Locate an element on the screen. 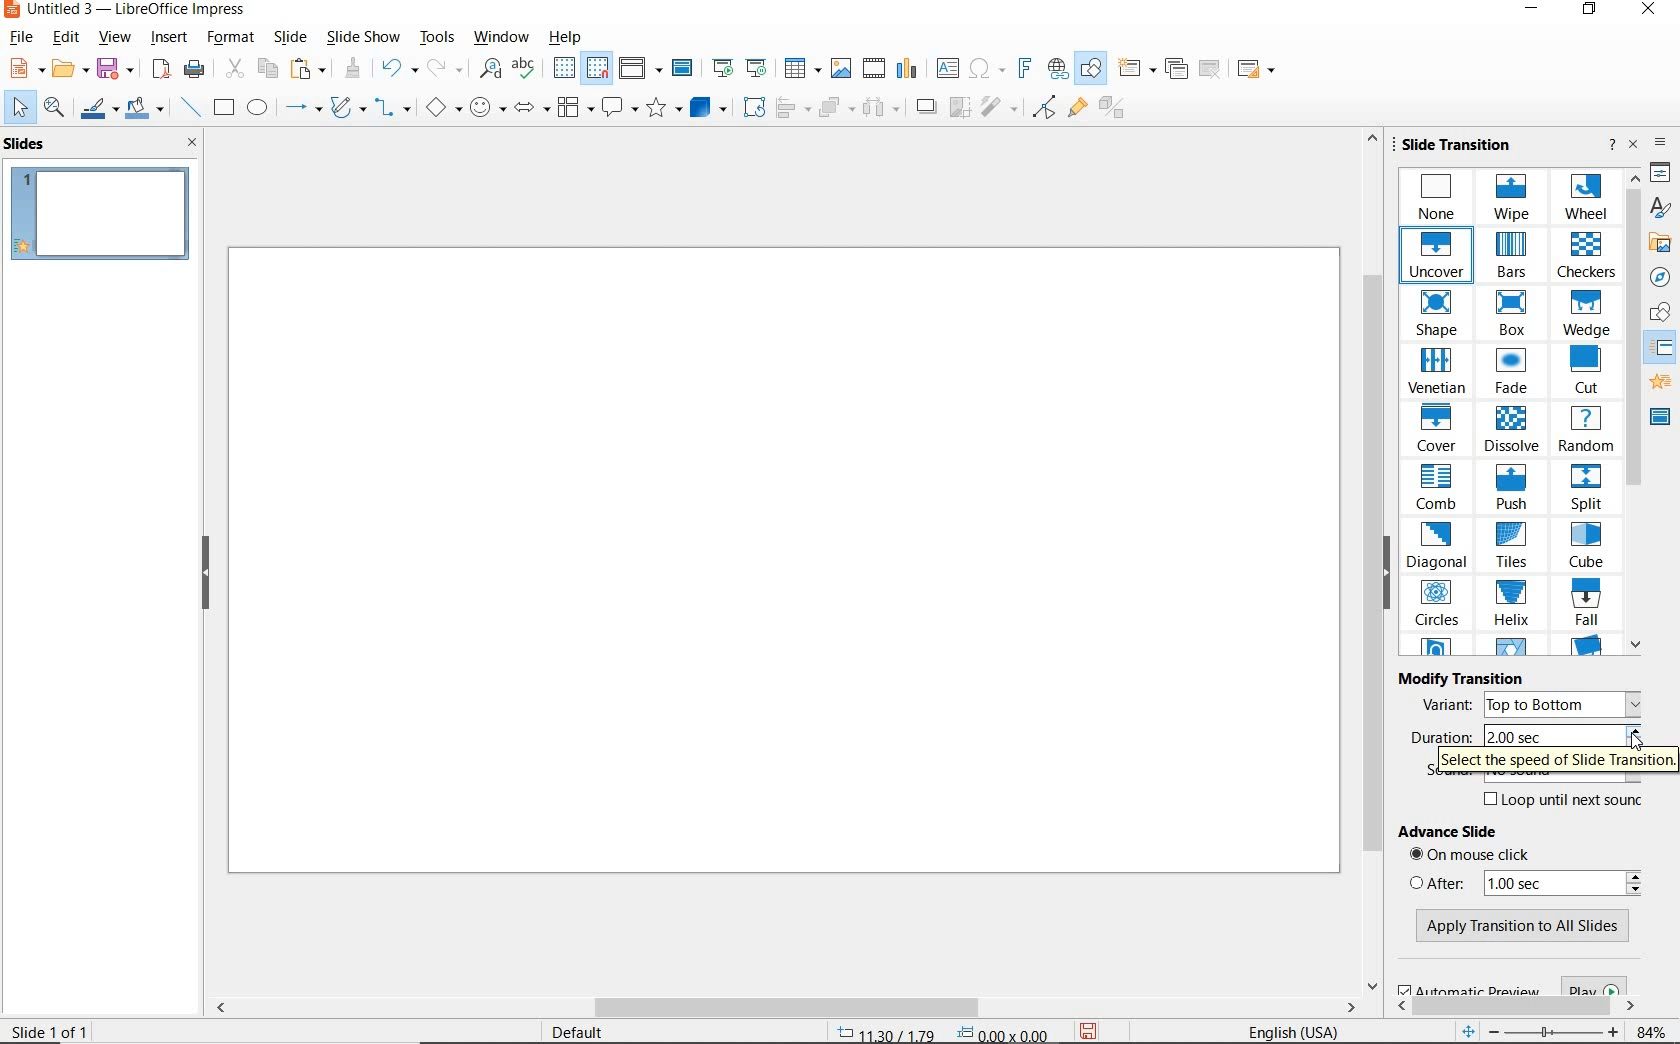 Image resolution: width=1680 pixels, height=1044 pixels. INSERT HYPERLINK is located at coordinates (1057, 68).